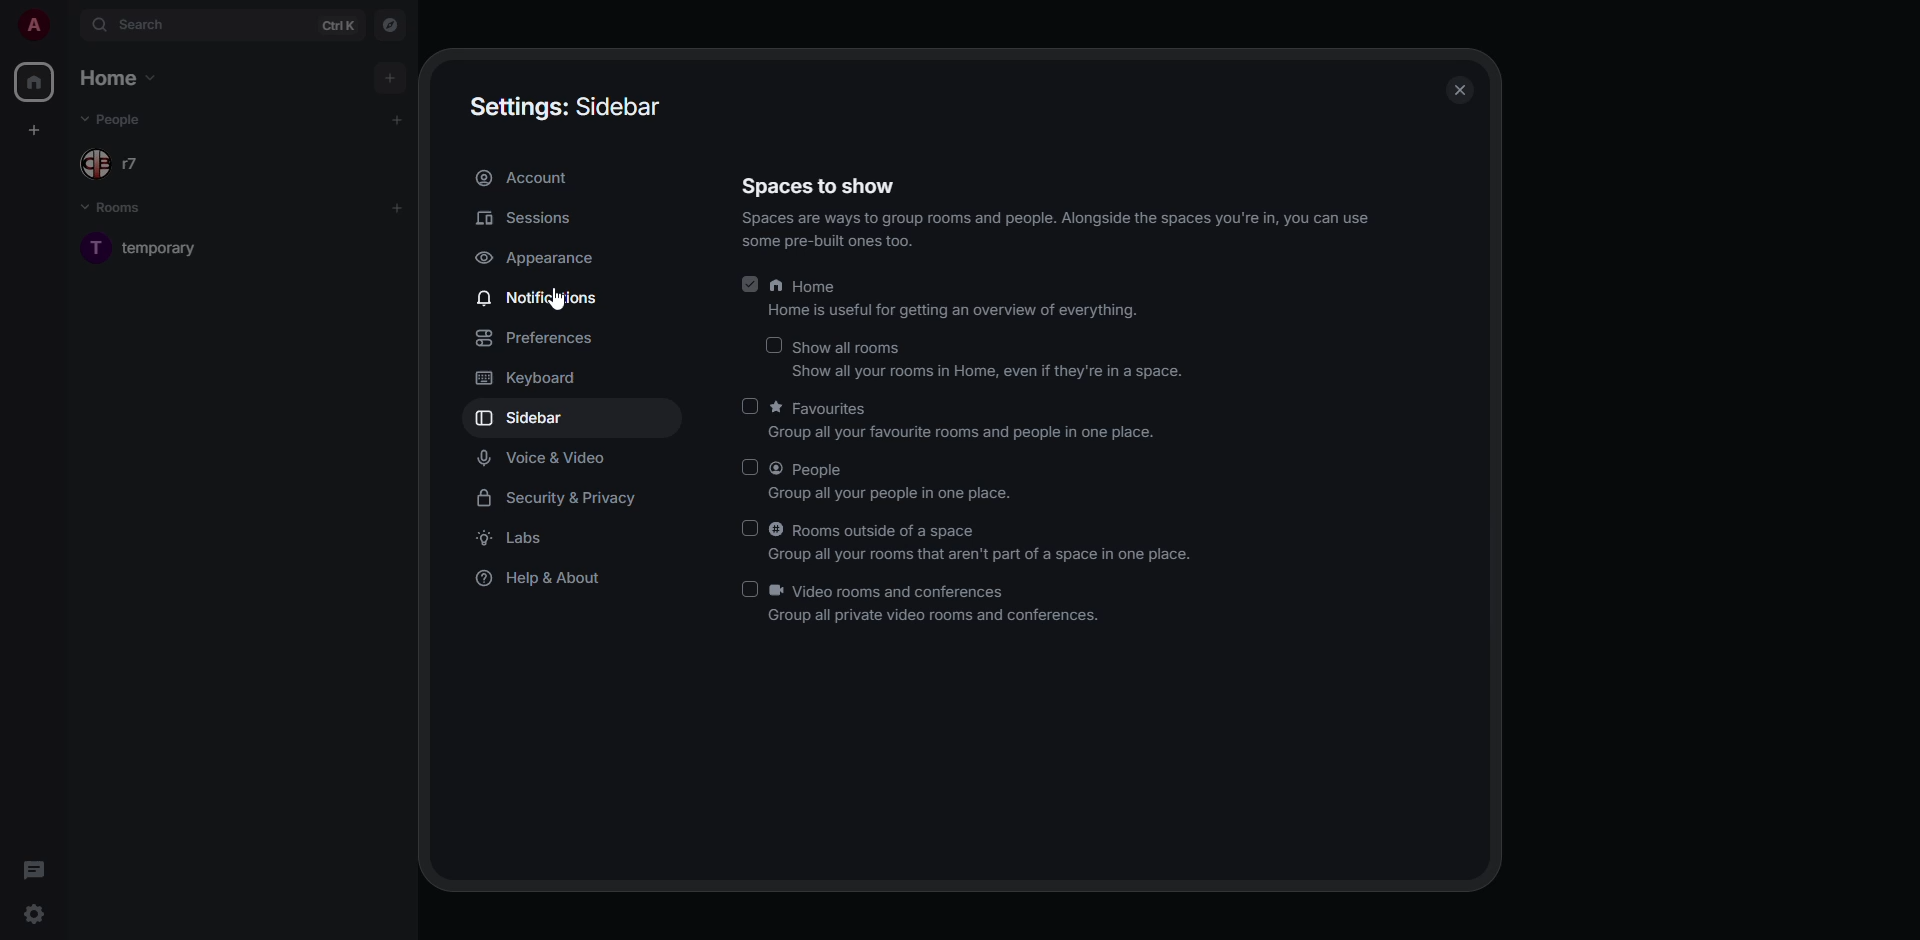 Image resolution: width=1920 pixels, height=940 pixels. I want to click on click to enable, so click(774, 343).